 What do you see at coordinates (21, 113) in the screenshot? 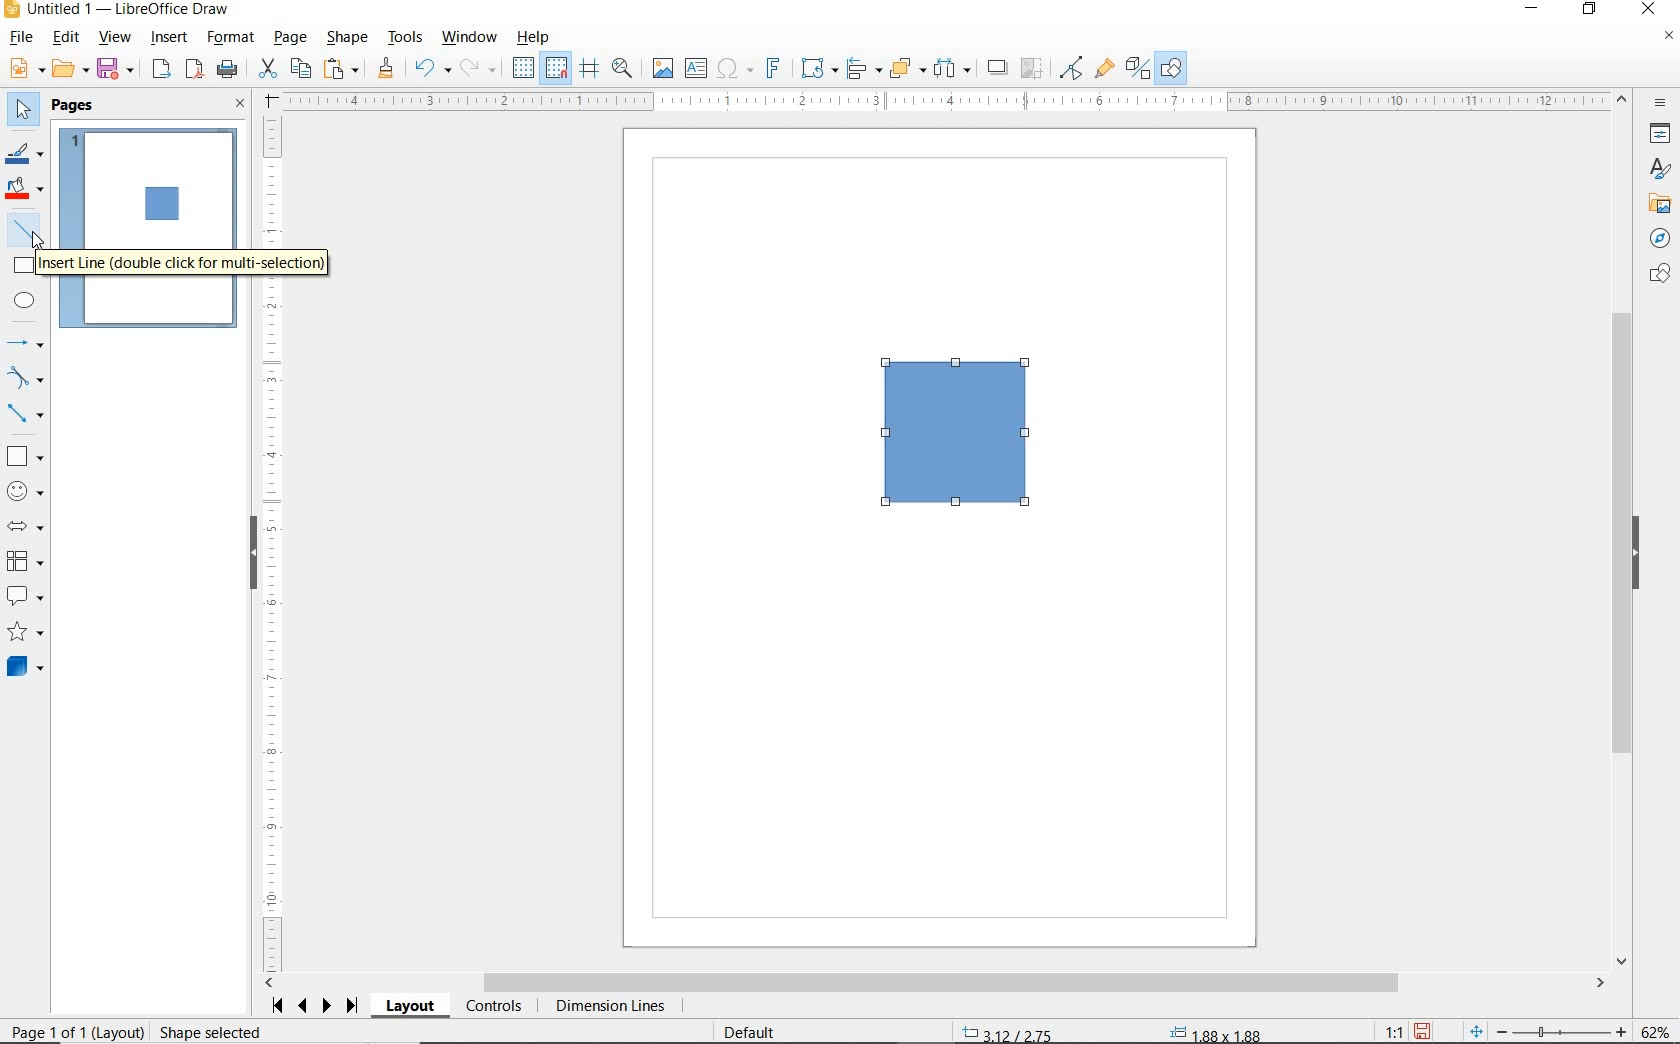
I see `SELECT` at bounding box center [21, 113].